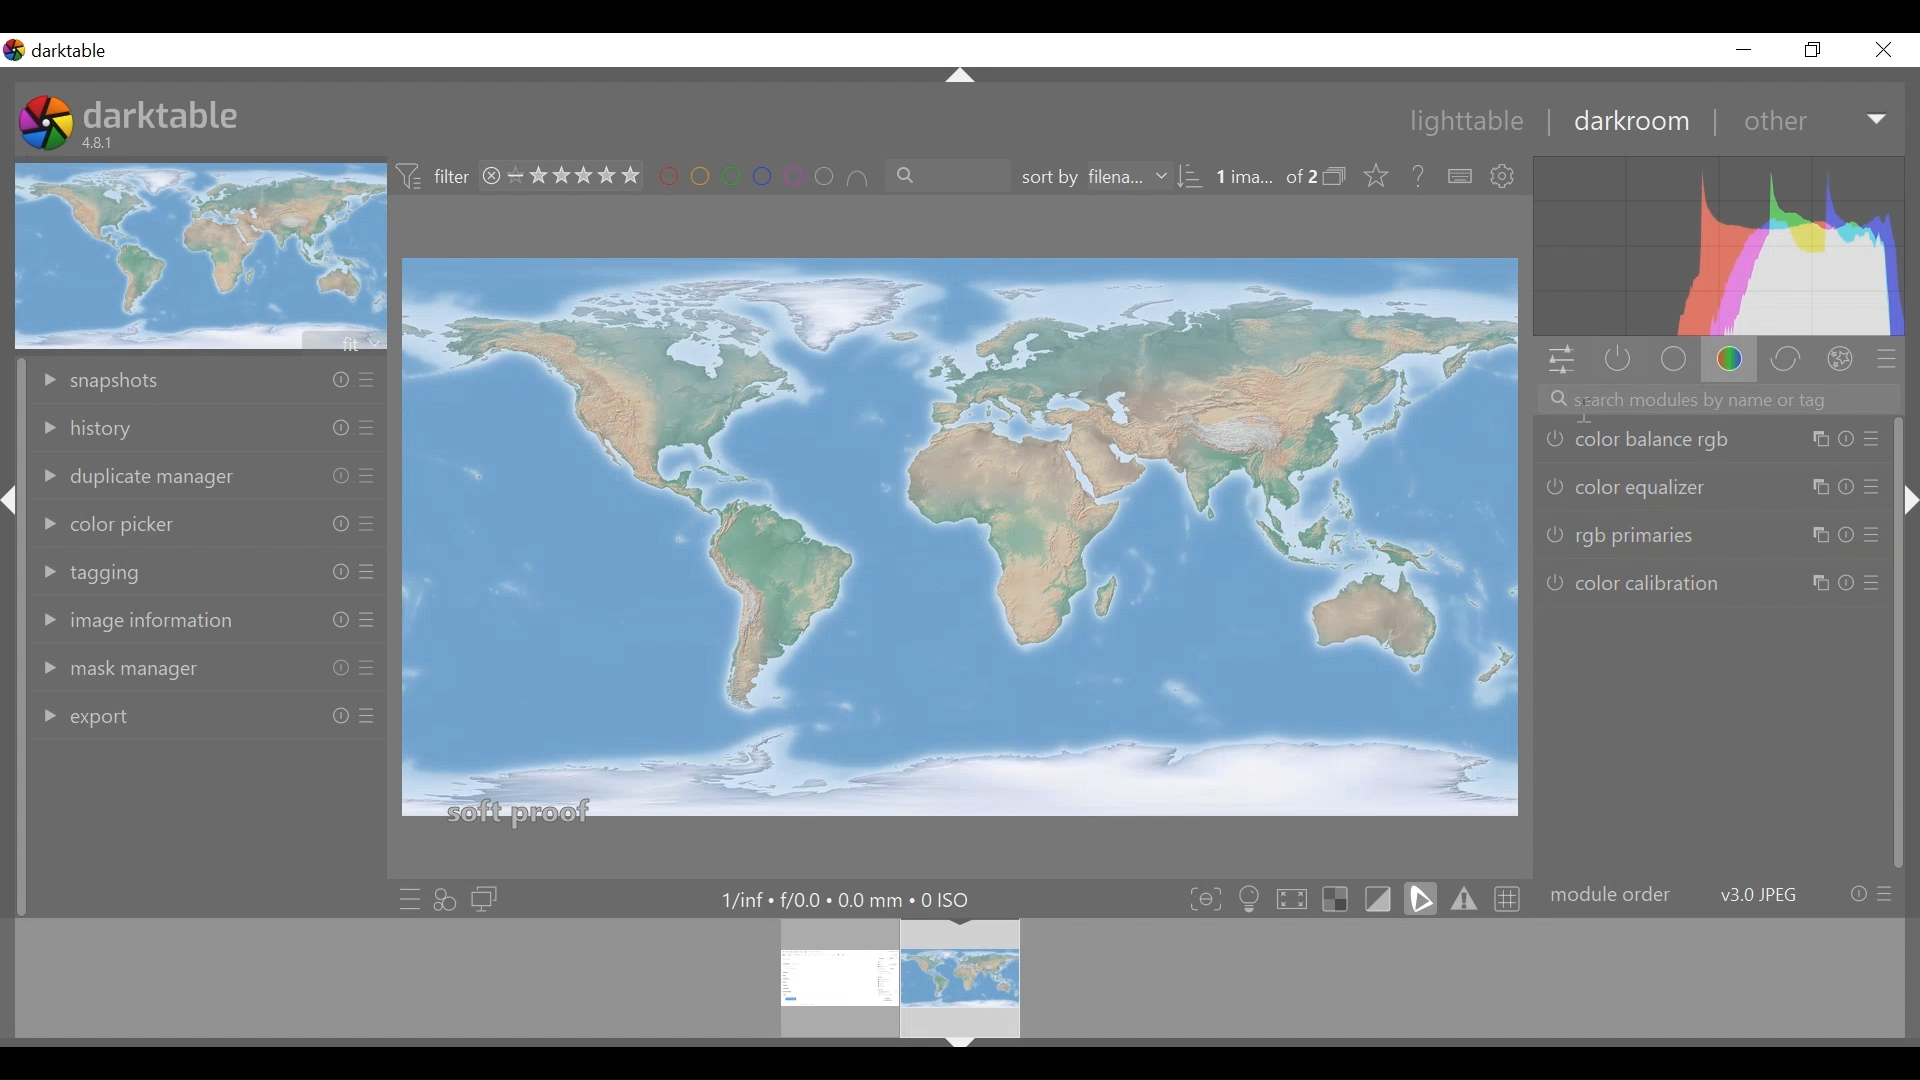 Image resolution: width=1920 pixels, height=1080 pixels. What do you see at coordinates (1378, 177) in the screenshot?
I see `lick to change the type of overlays shown on thumbnails` at bounding box center [1378, 177].